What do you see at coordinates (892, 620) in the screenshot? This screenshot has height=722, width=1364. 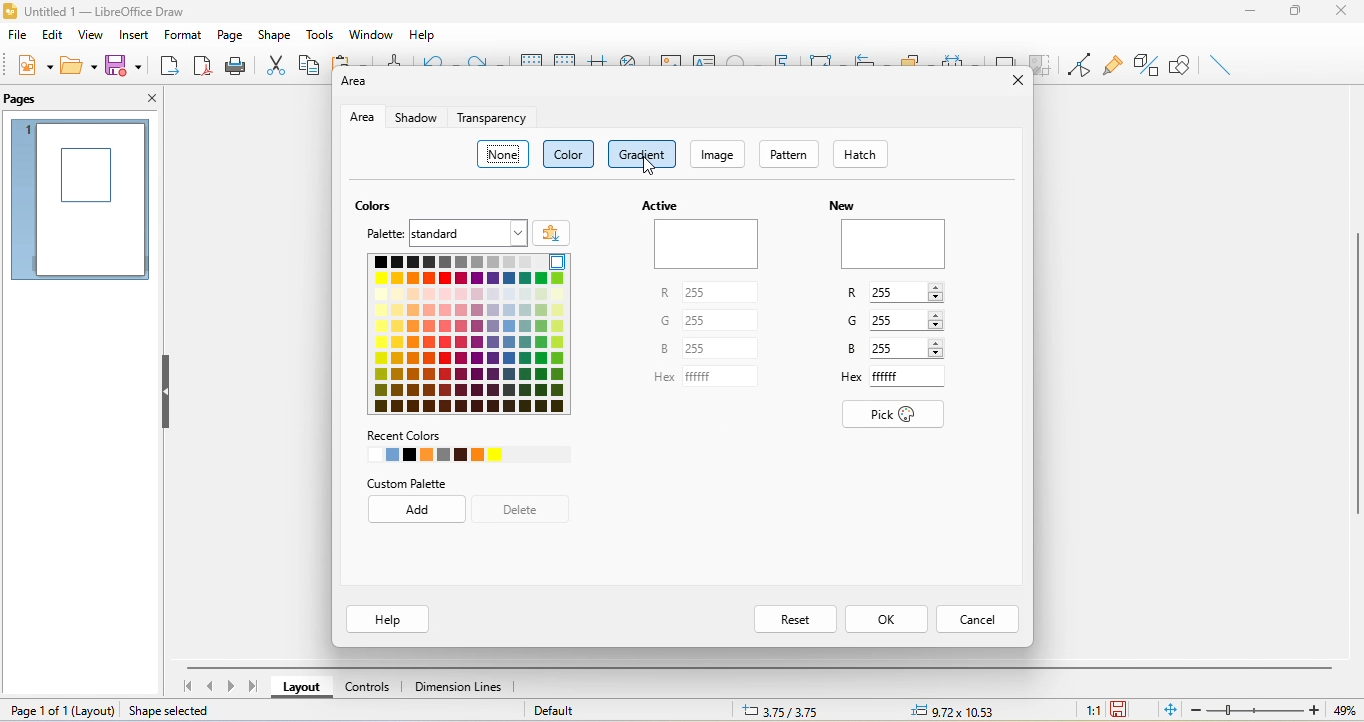 I see `ok` at bounding box center [892, 620].